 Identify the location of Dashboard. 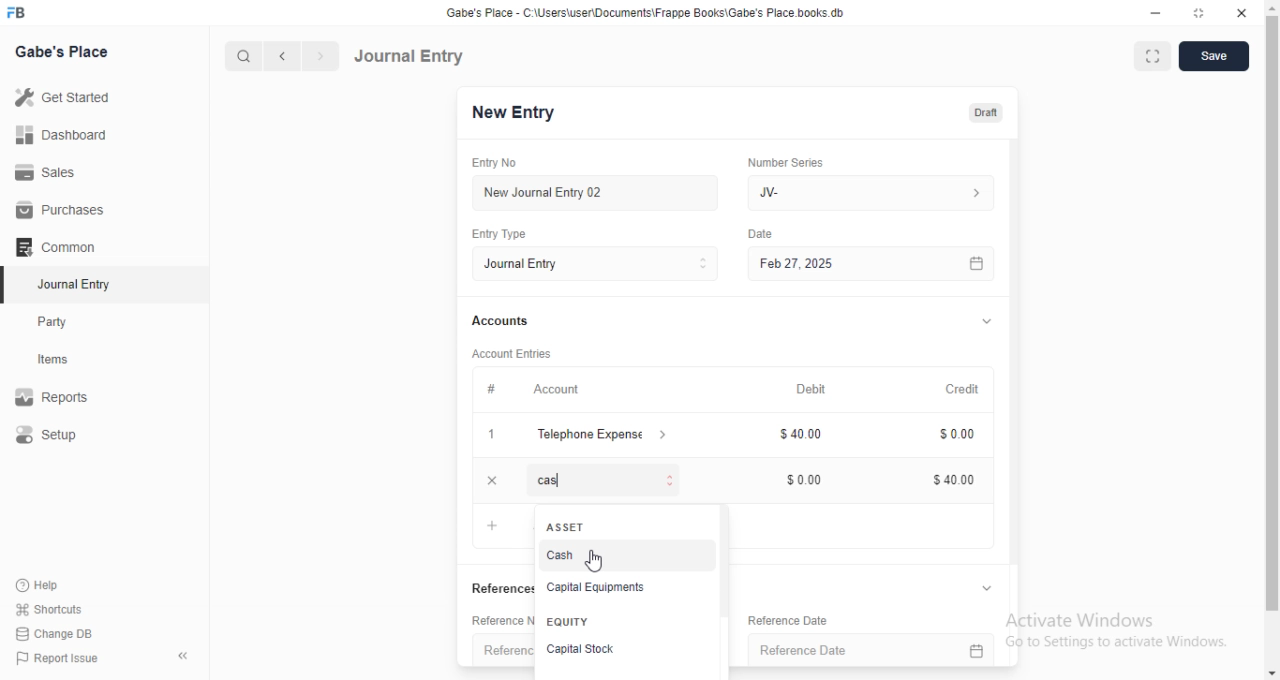
(62, 135).